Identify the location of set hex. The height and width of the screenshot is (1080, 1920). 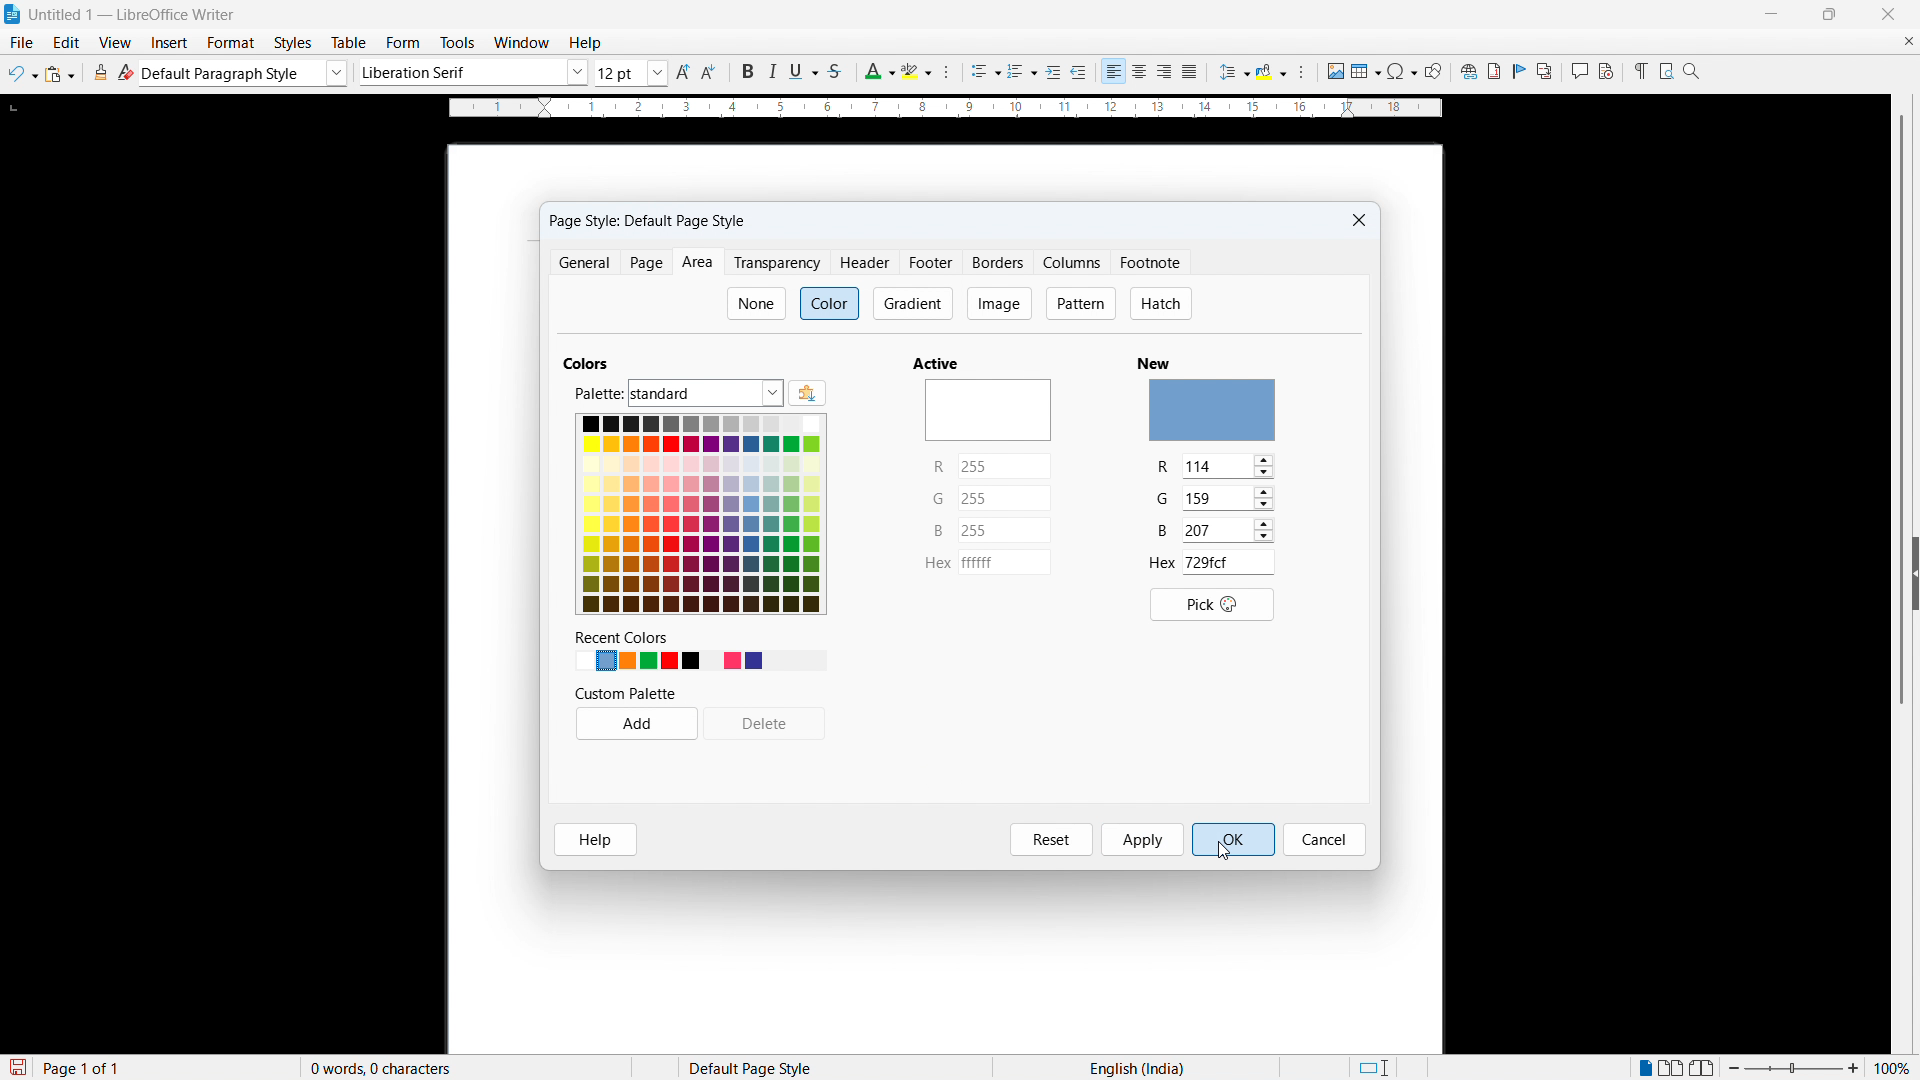
(1005, 562).